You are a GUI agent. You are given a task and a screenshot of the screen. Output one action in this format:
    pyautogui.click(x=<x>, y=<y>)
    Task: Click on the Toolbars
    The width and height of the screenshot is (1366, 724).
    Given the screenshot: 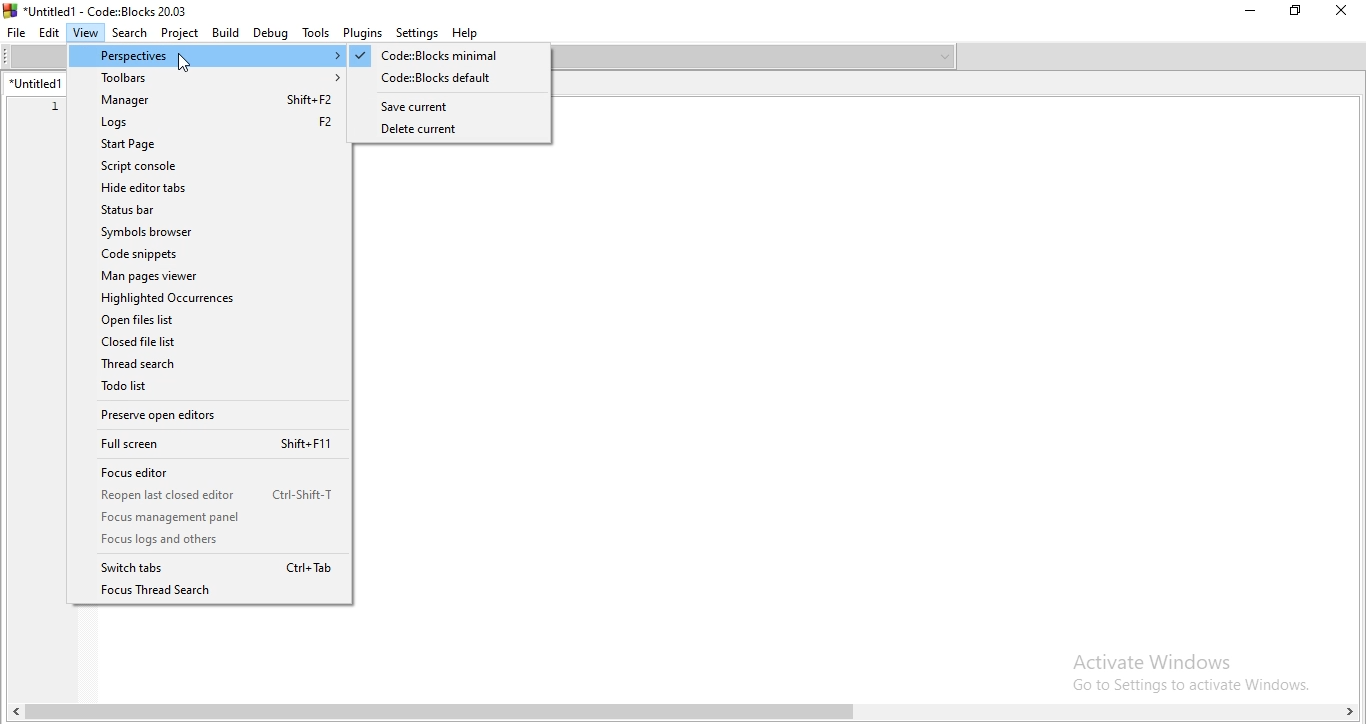 What is the action you would take?
    pyautogui.click(x=208, y=79)
    